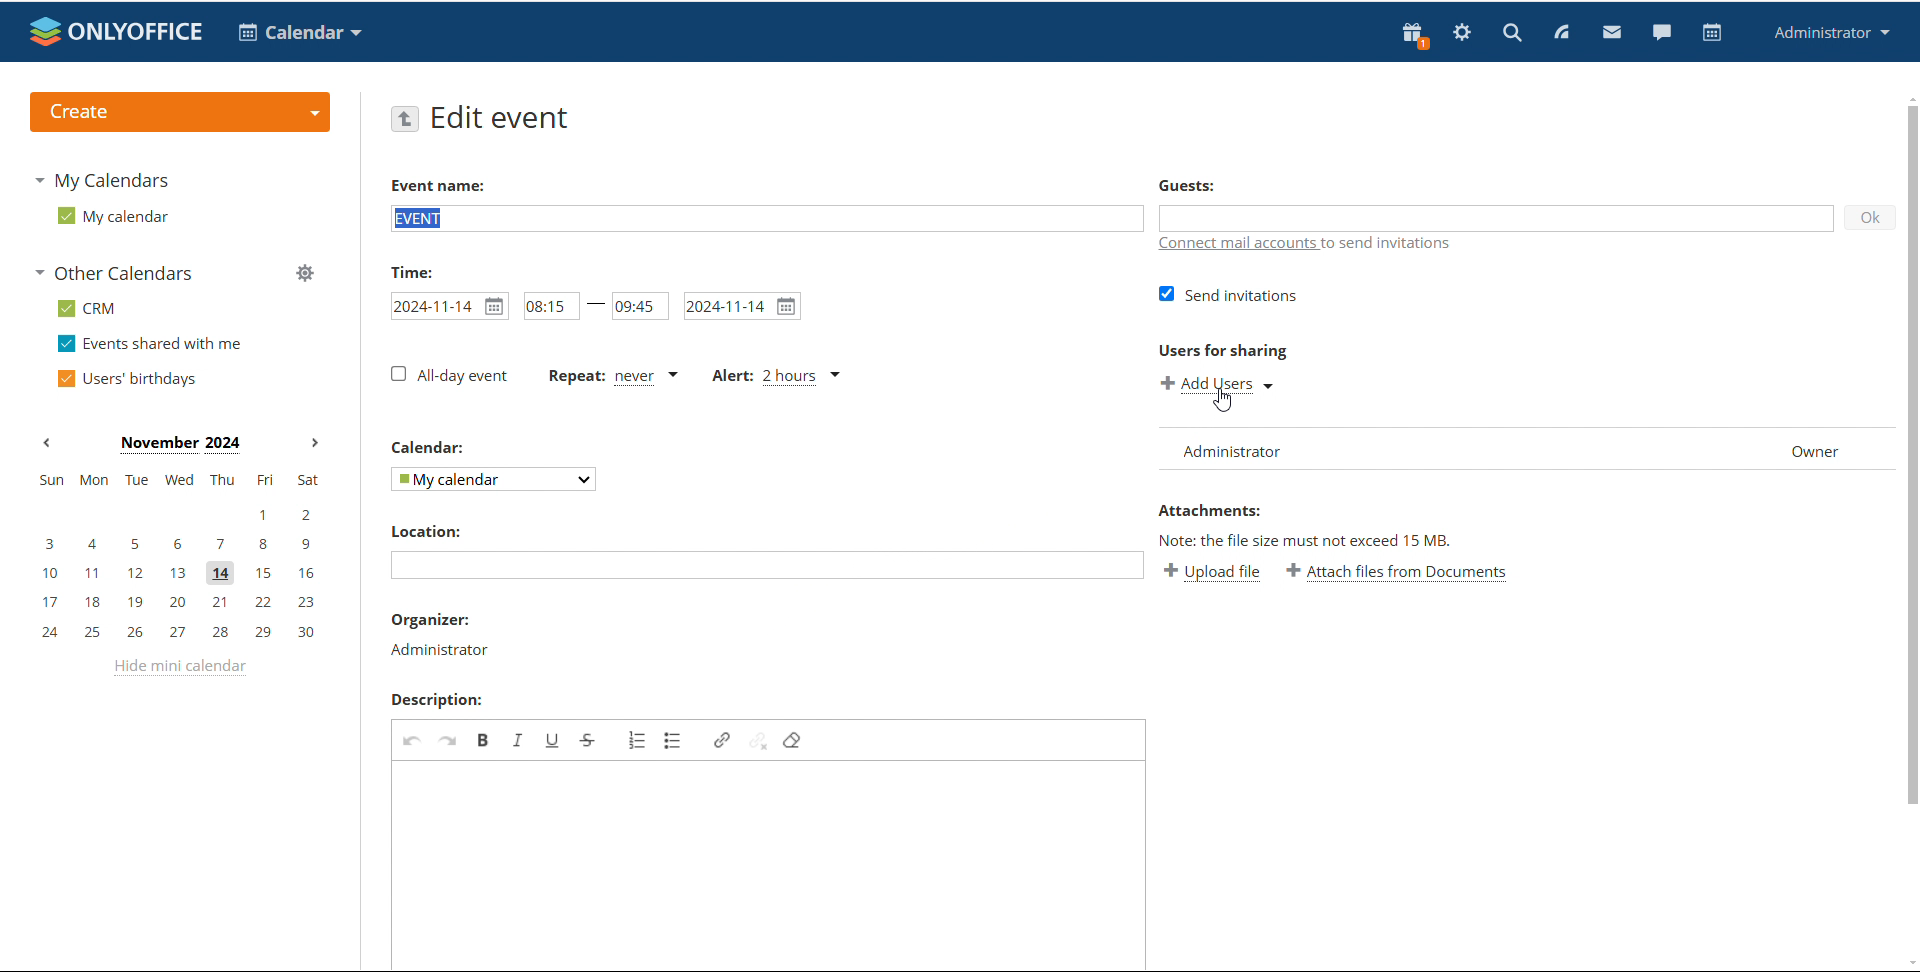 This screenshot has width=1920, height=972. What do you see at coordinates (483, 739) in the screenshot?
I see `bold` at bounding box center [483, 739].